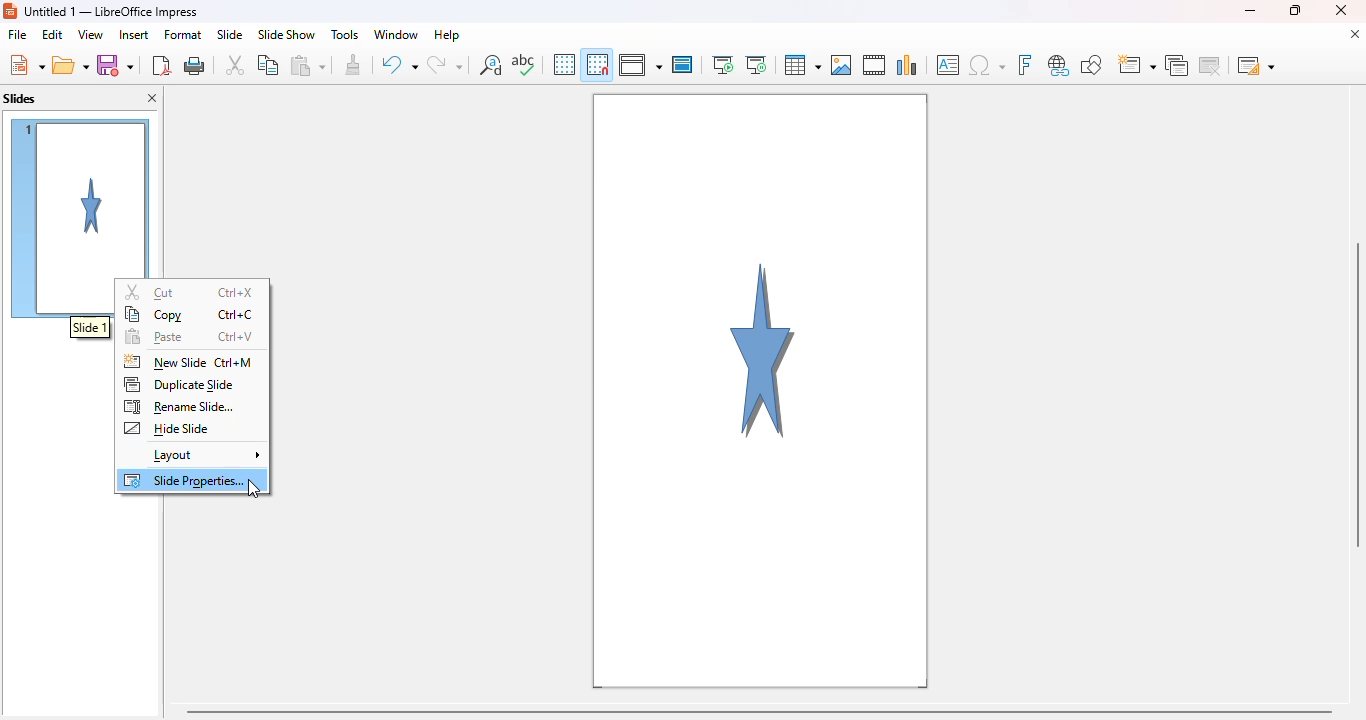 This screenshot has width=1366, height=720. What do you see at coordinates (231, 35) in the screenshot?
I see `slide` at bounding box center [231, 35].